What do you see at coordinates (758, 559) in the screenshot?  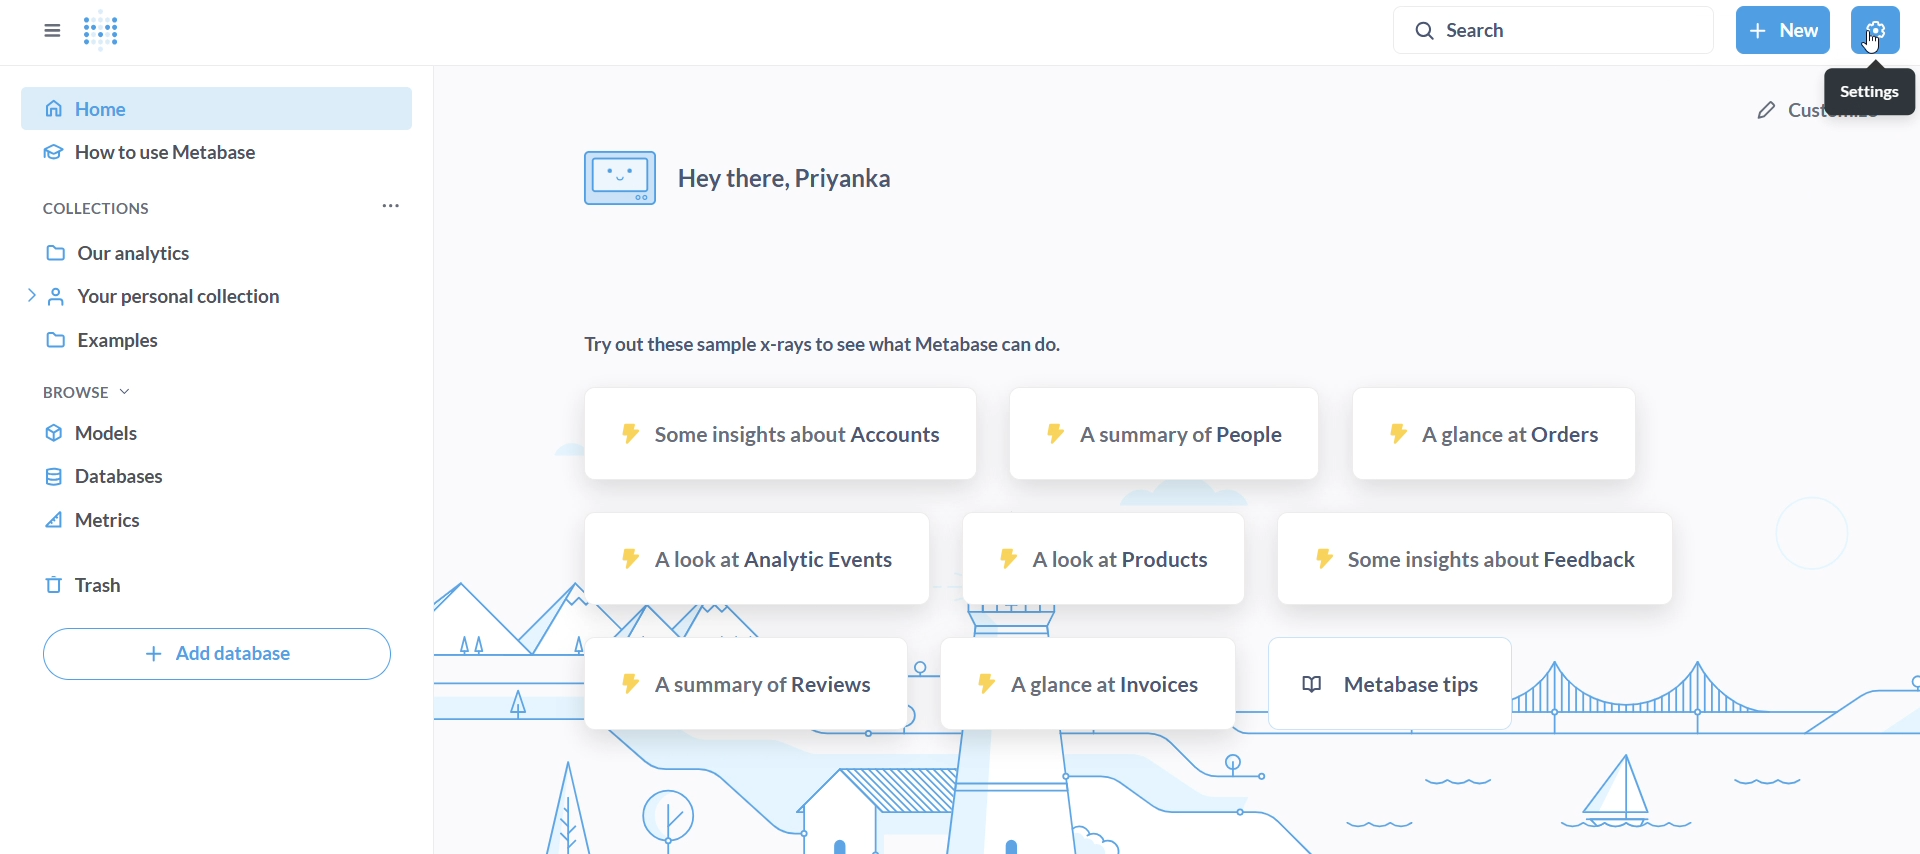 I see `a look at analytic events` at bounding box center [758, 559].